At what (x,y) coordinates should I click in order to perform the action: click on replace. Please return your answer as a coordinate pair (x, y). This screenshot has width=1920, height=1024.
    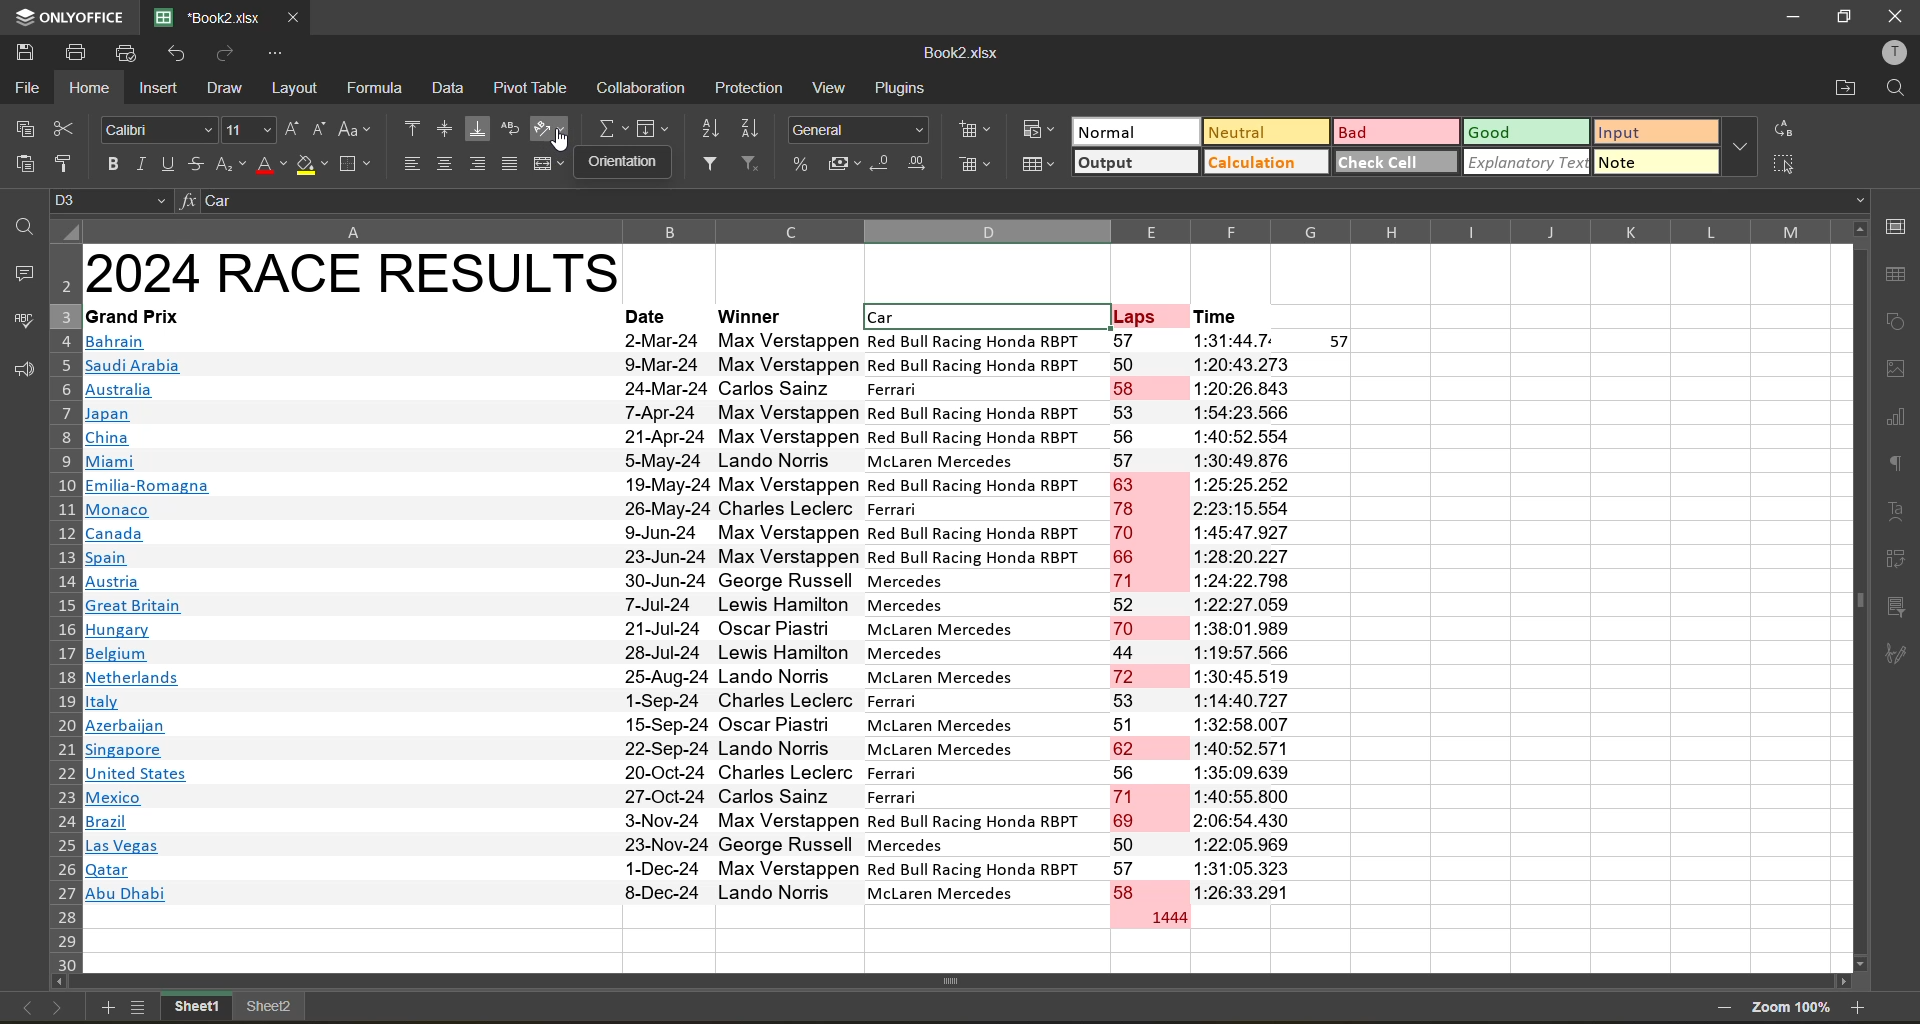
    Looking at the image, I should click on (1782, 129).